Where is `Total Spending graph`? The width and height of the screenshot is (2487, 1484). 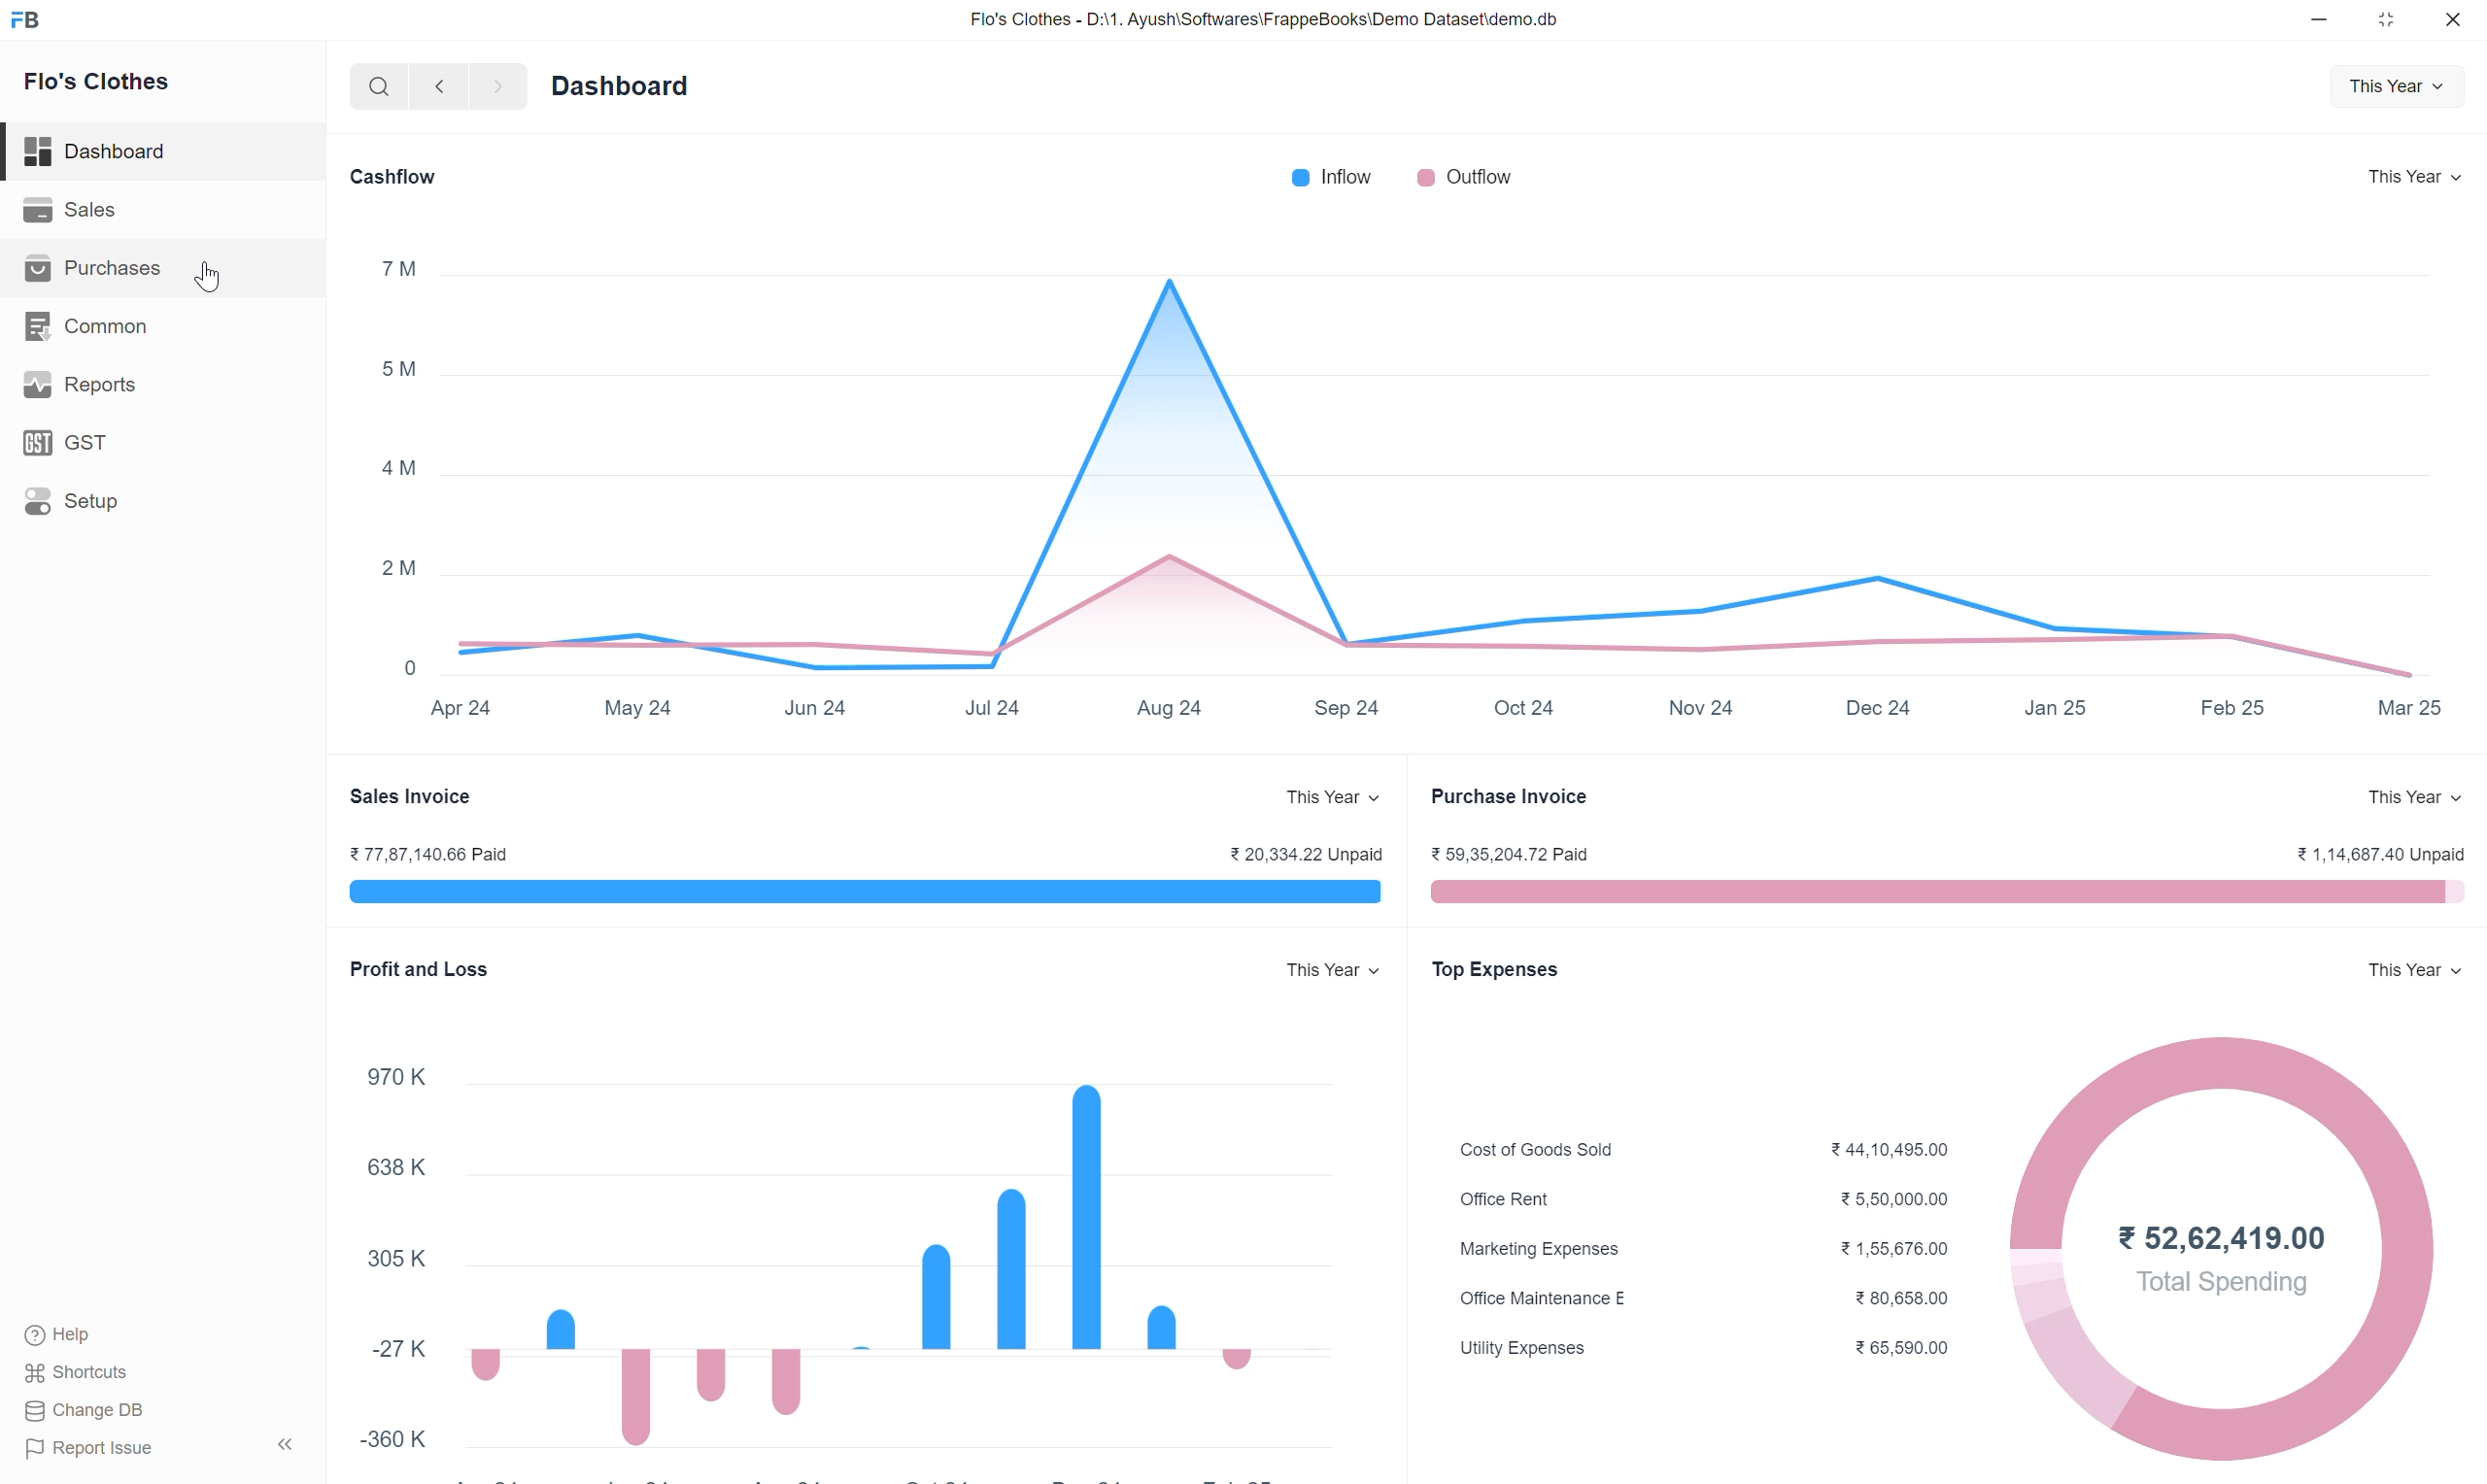
Total Spending graph is located at coordinates (2224, 1123).